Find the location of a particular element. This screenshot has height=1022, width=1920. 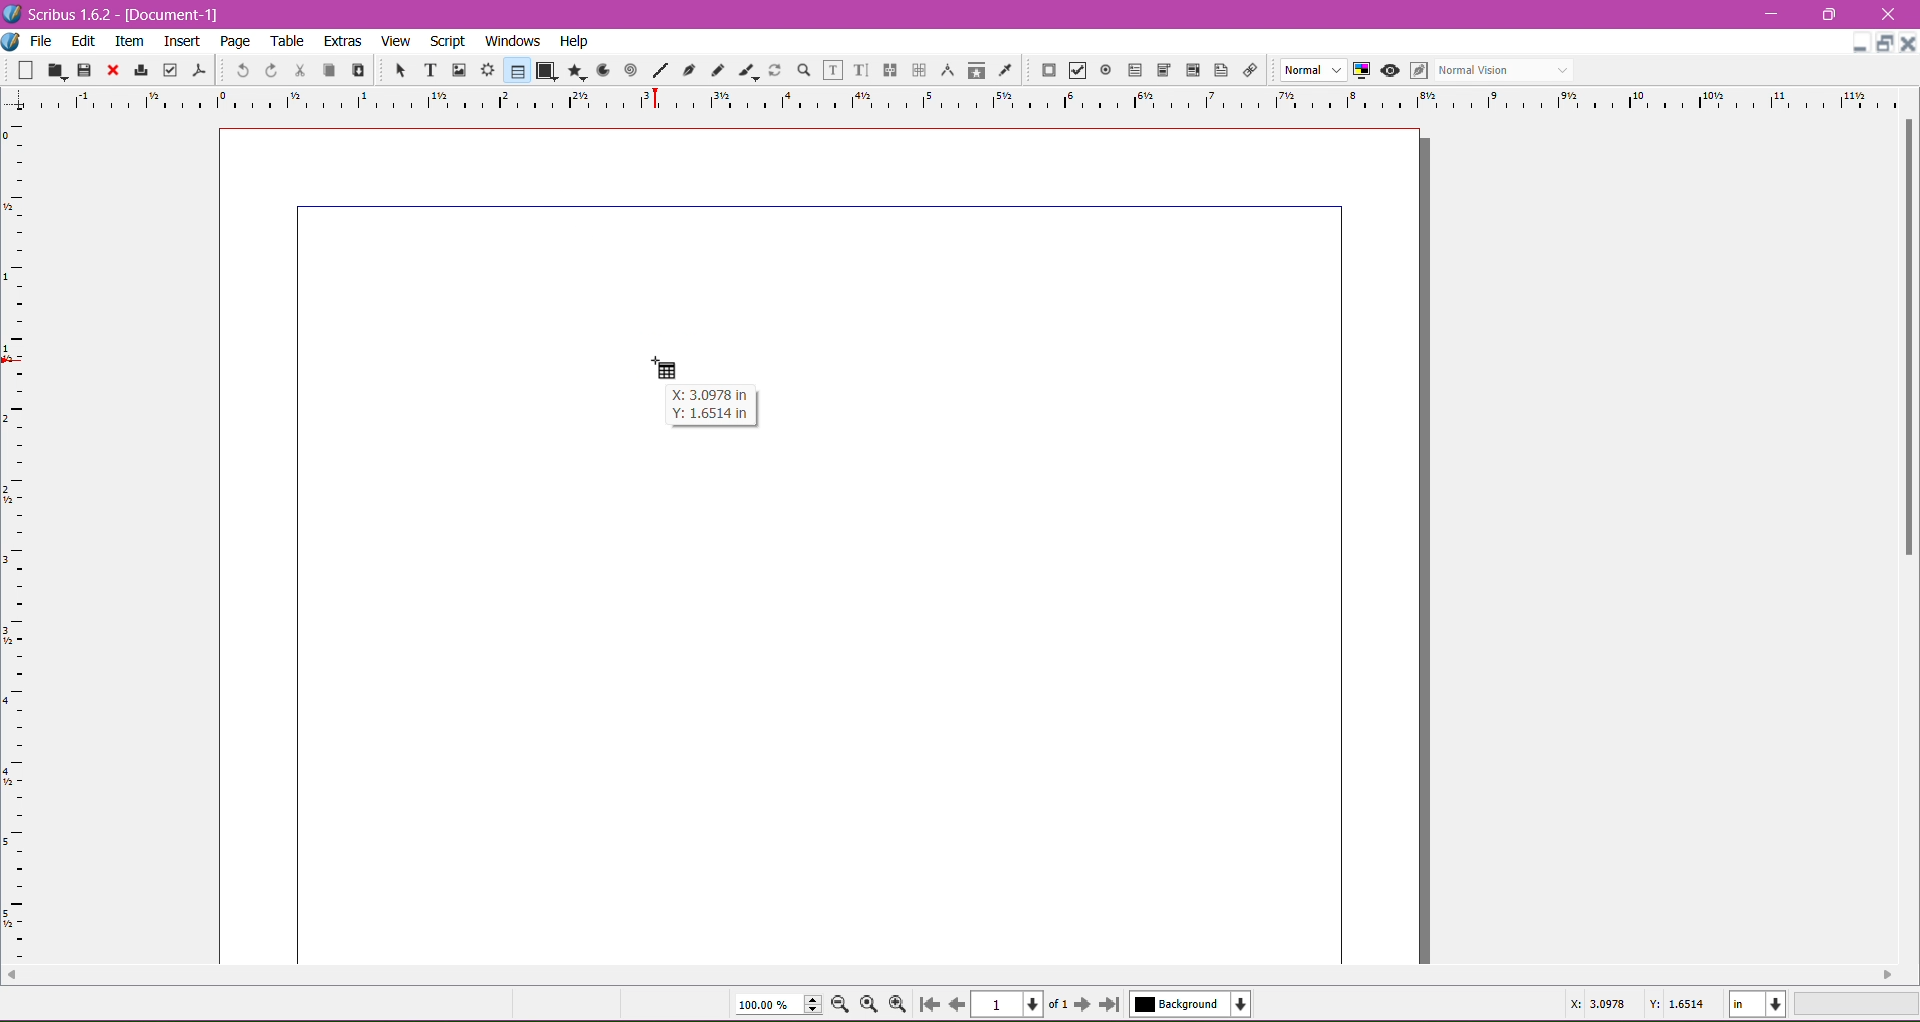

Save is located at coordinates (85, 69).